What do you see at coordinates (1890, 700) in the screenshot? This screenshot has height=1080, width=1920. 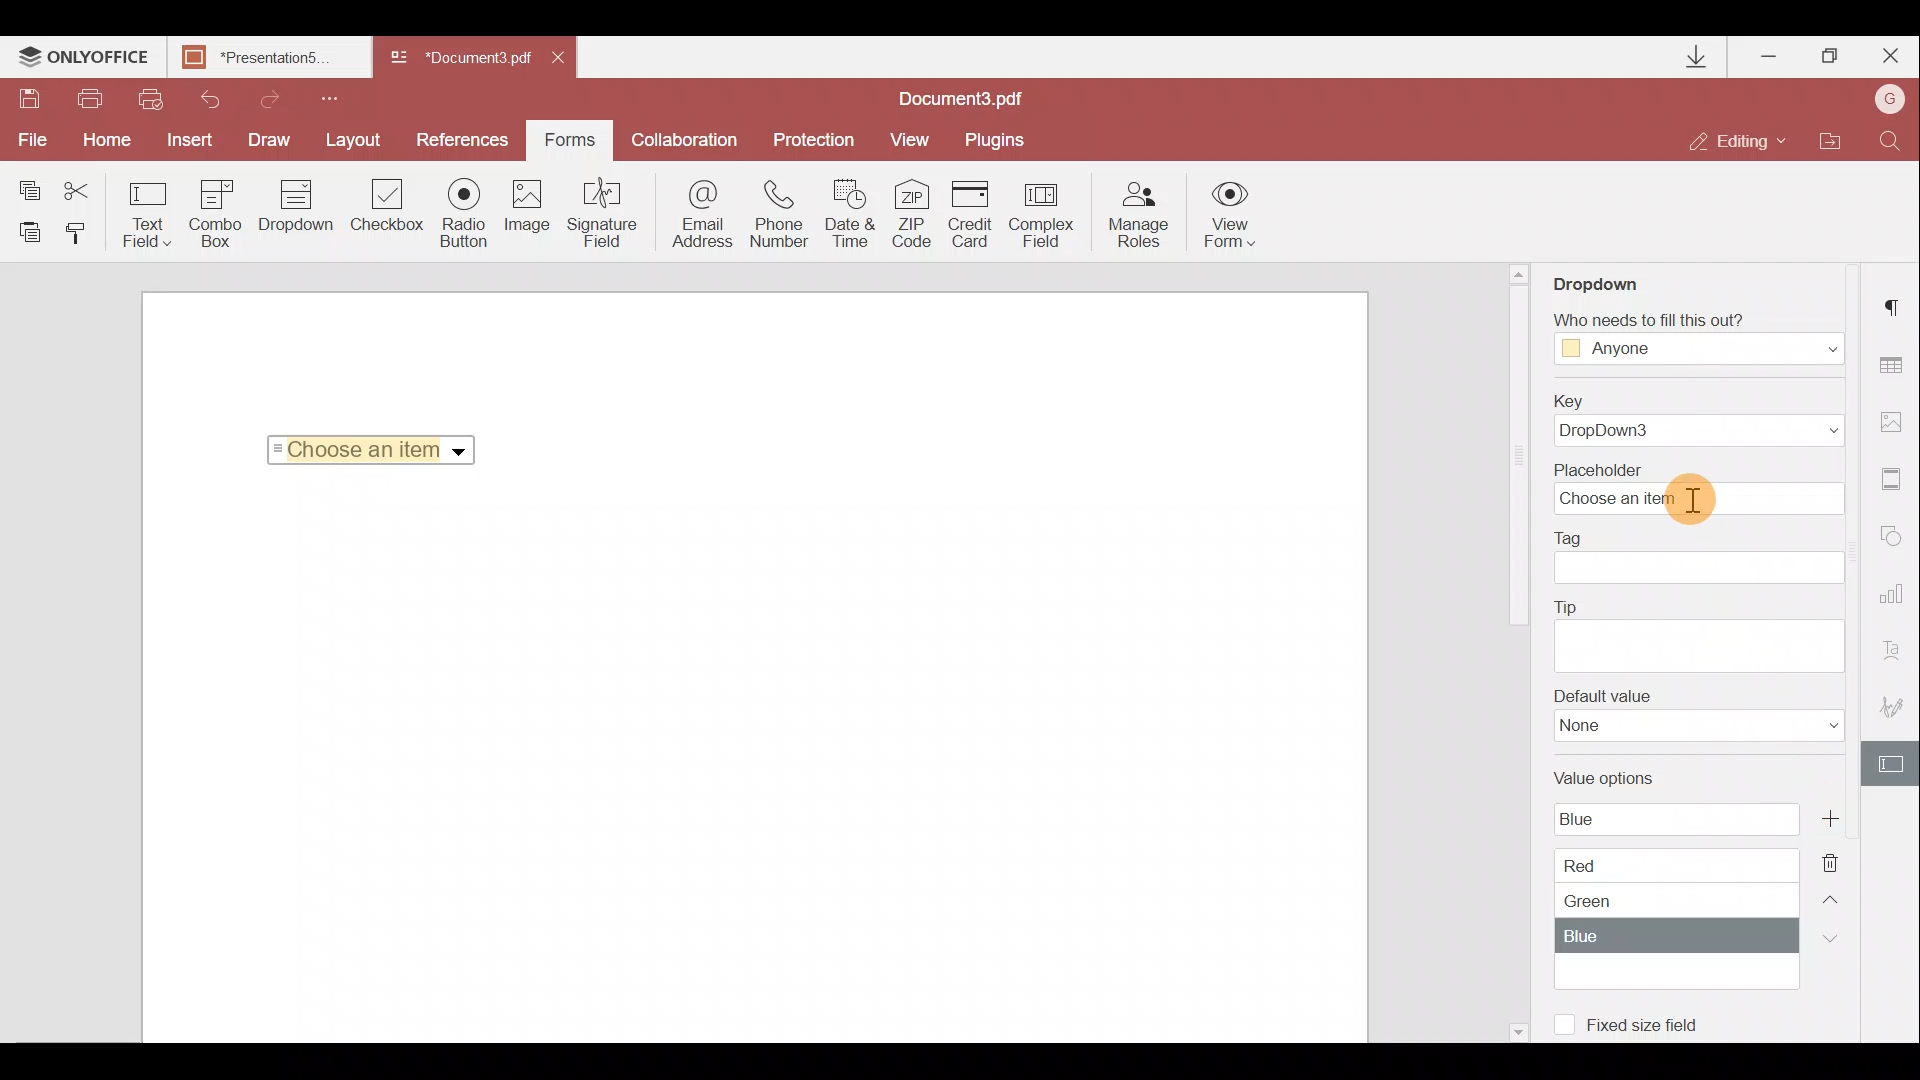 I see `Signature settings` at bounding box center [1890, 700].